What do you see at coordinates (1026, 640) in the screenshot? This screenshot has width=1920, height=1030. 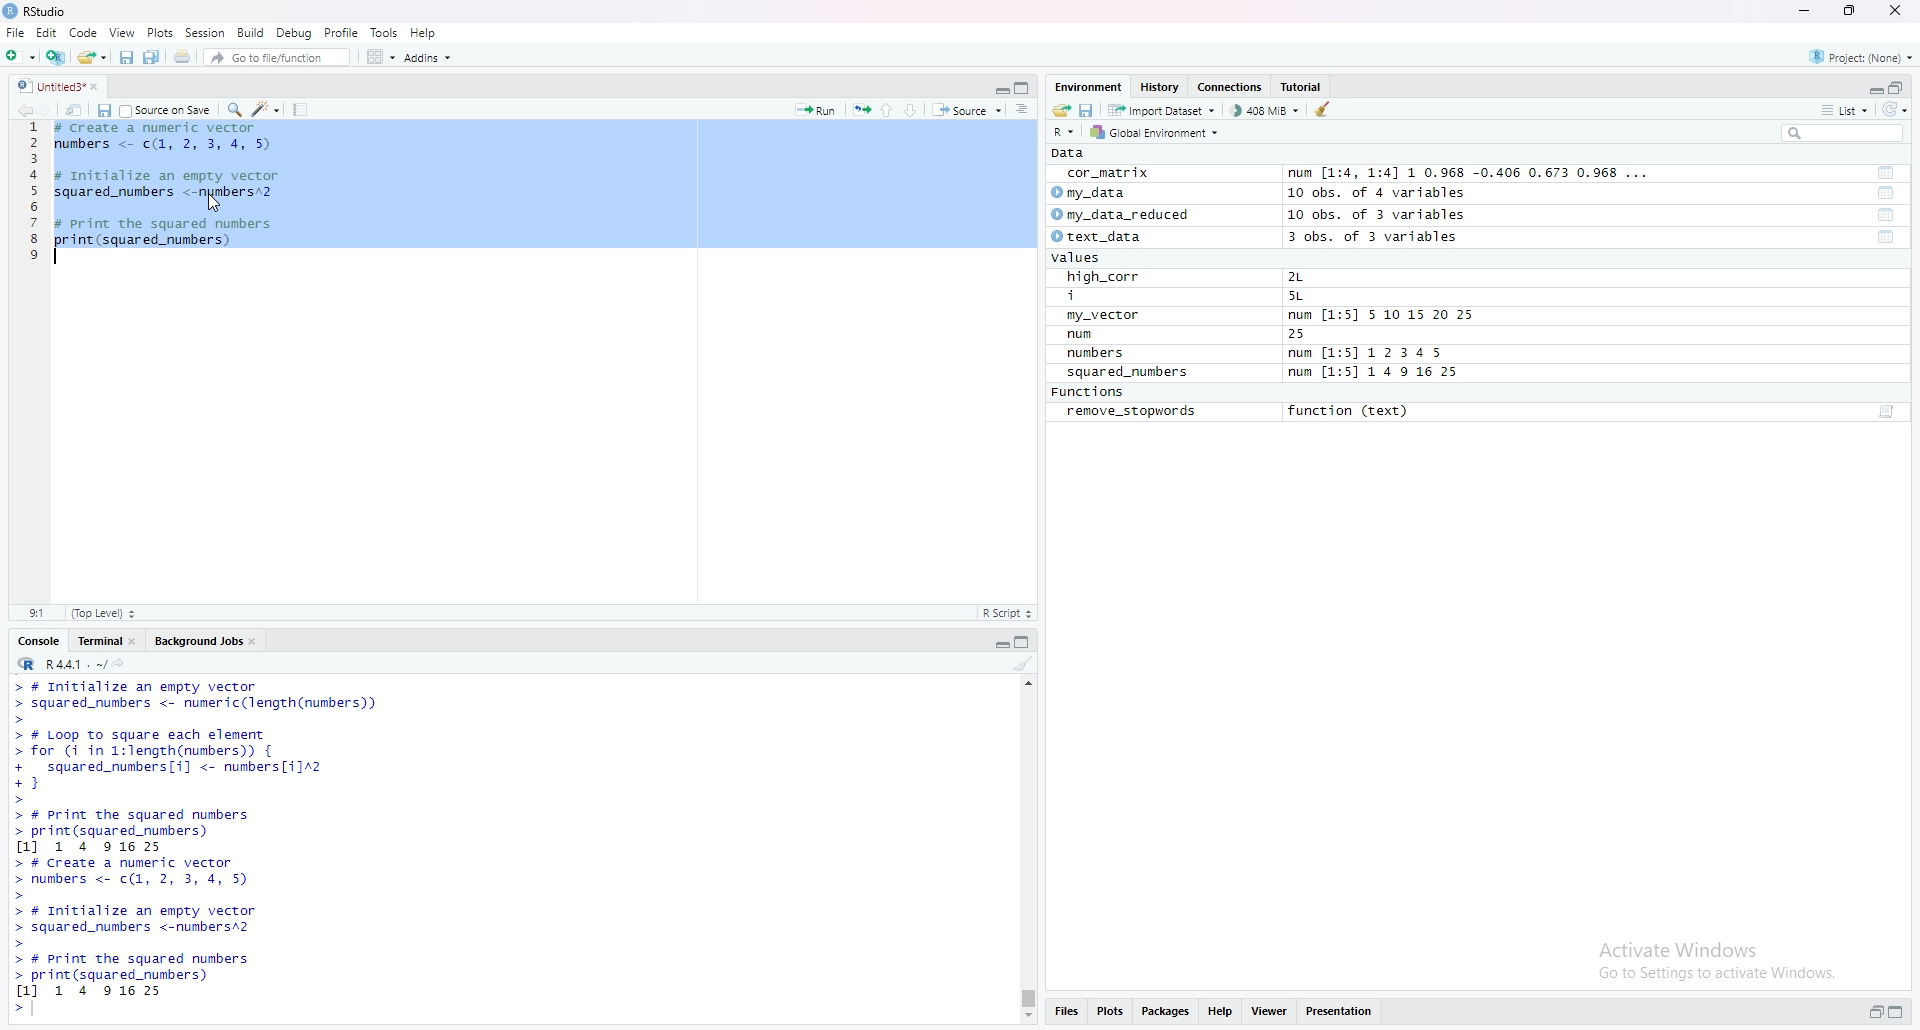 I see `maximize` at bounding box center [1026, 640].